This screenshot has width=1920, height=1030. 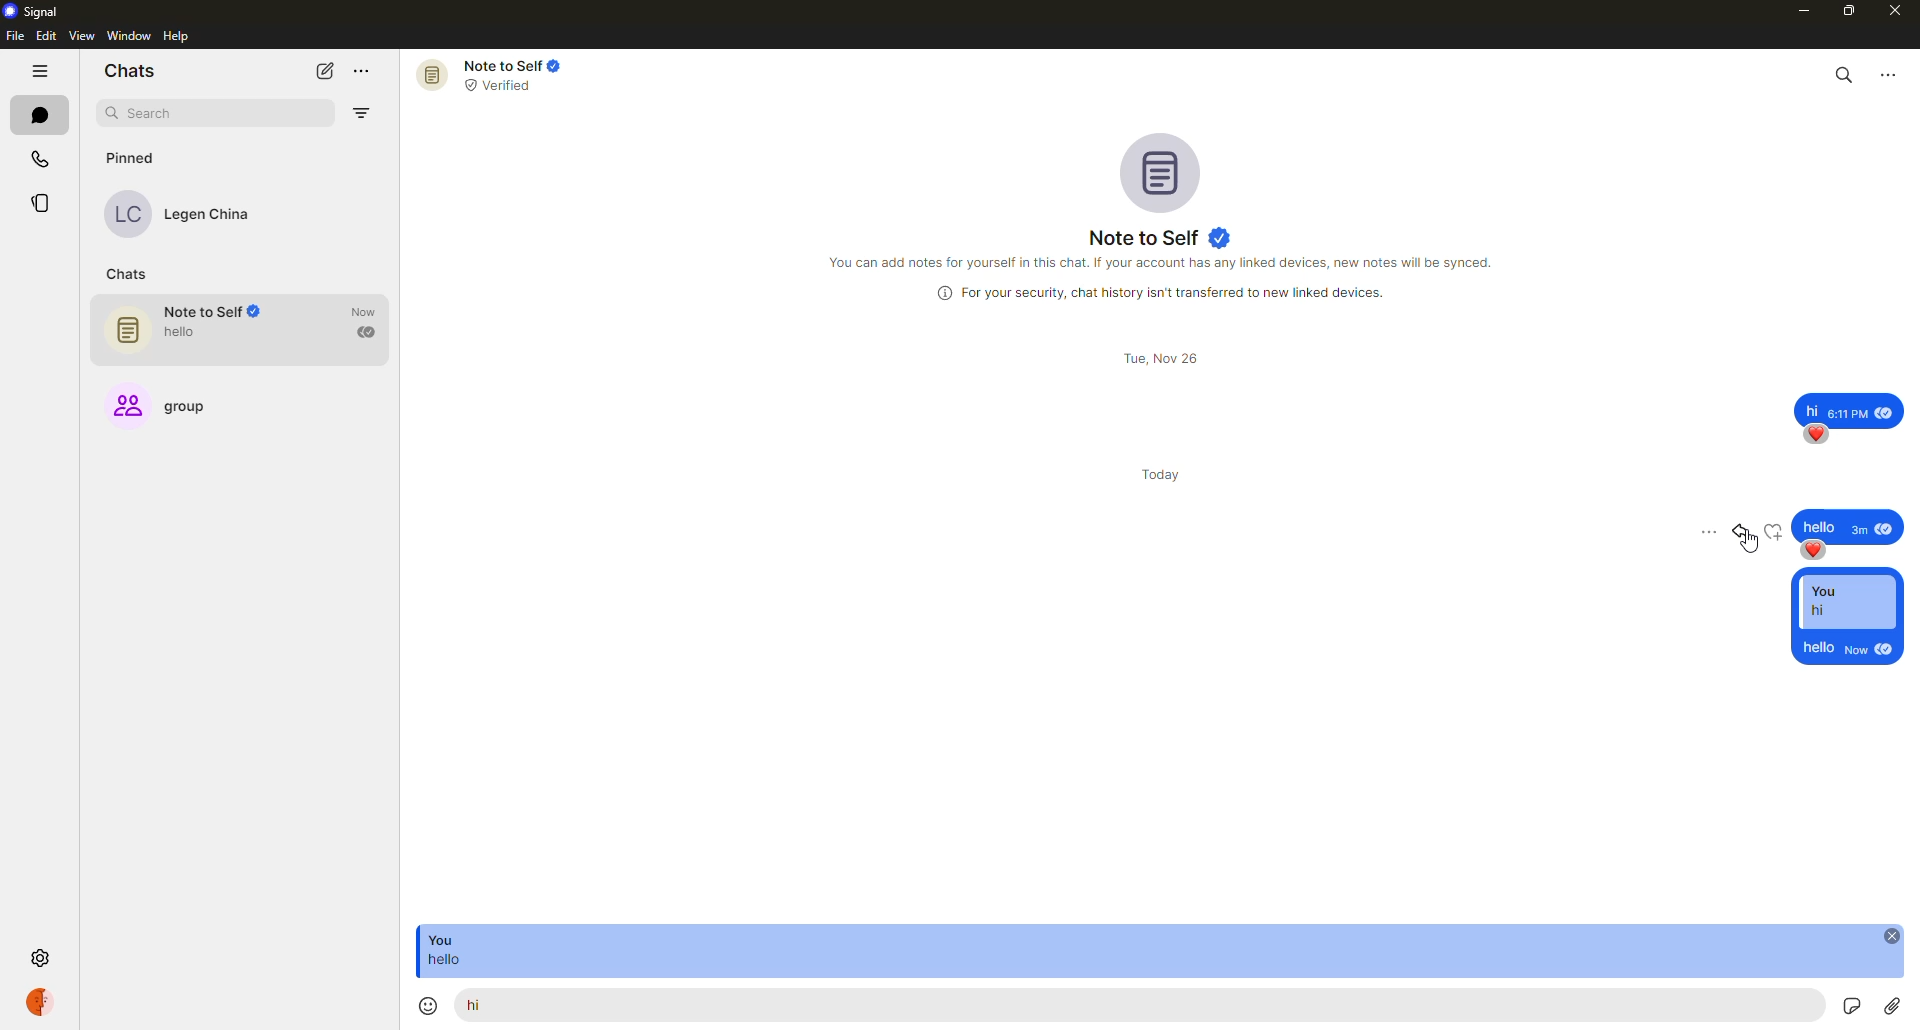 What do you see at coordinates (428, 1004) in the screenshot?
I see `emoji` at bounding box center [428, 1004].